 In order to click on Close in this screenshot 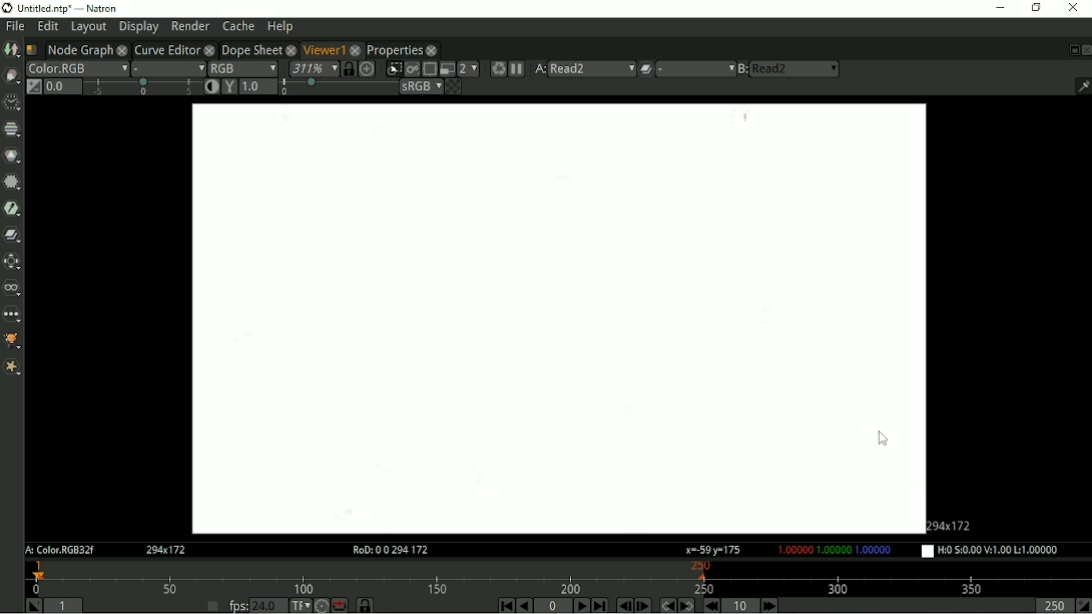, I will do `click(1073, 9)`.